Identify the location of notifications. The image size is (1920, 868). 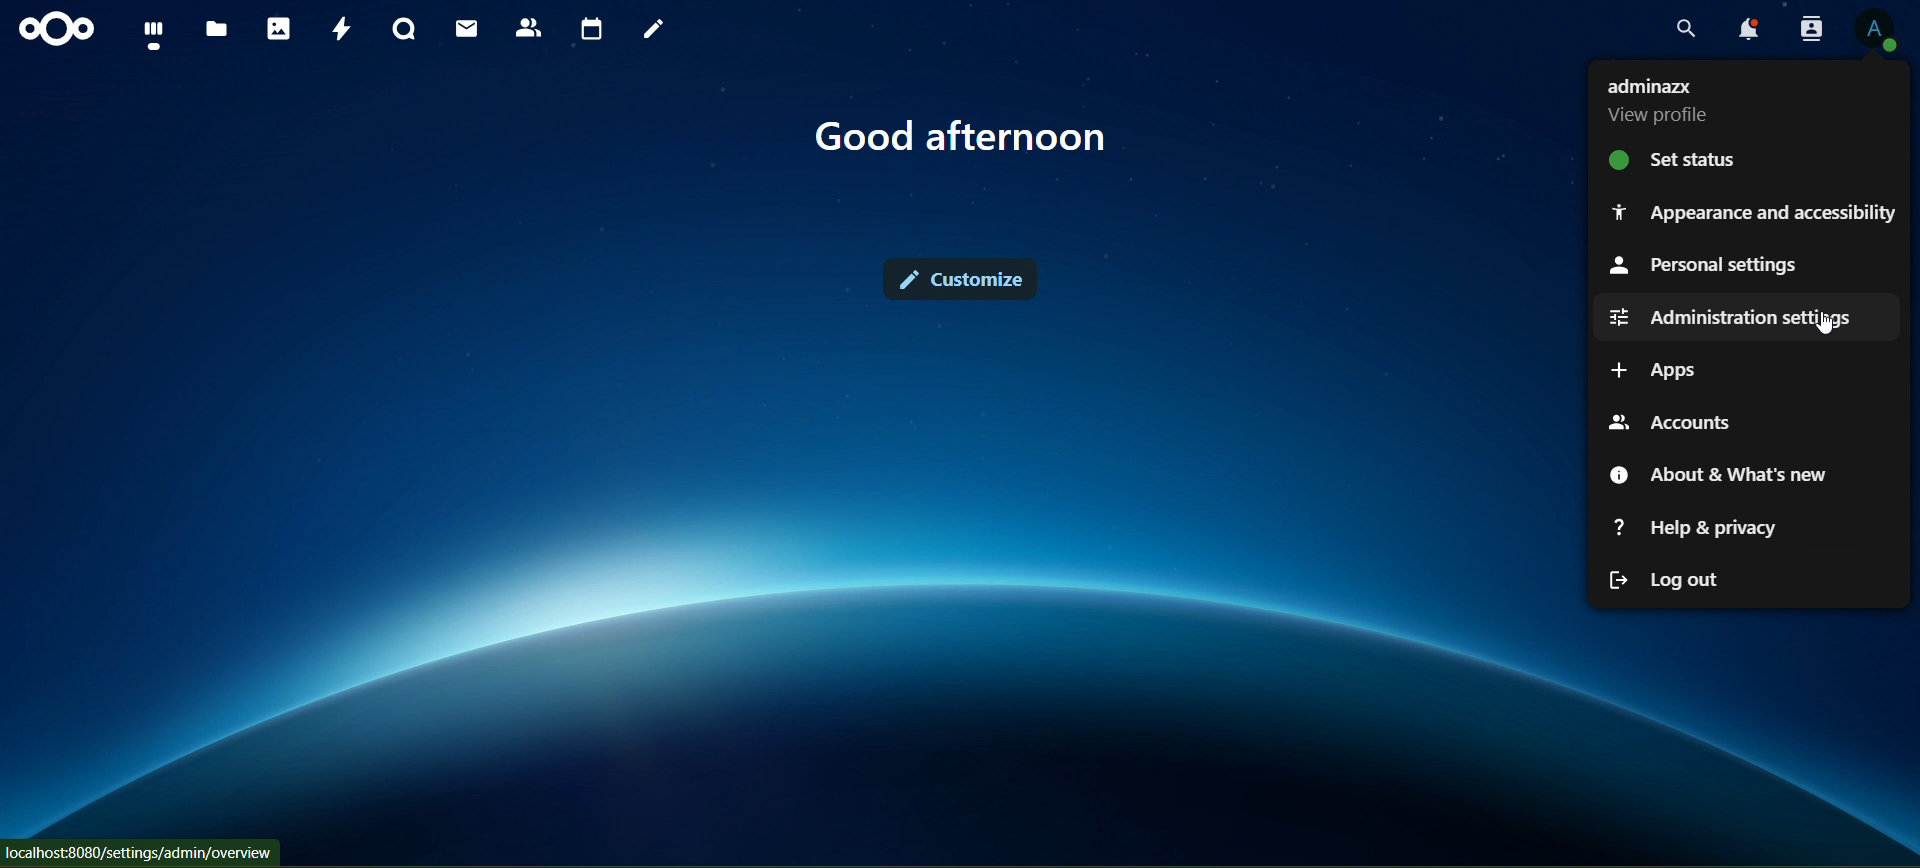
(1744, 29).